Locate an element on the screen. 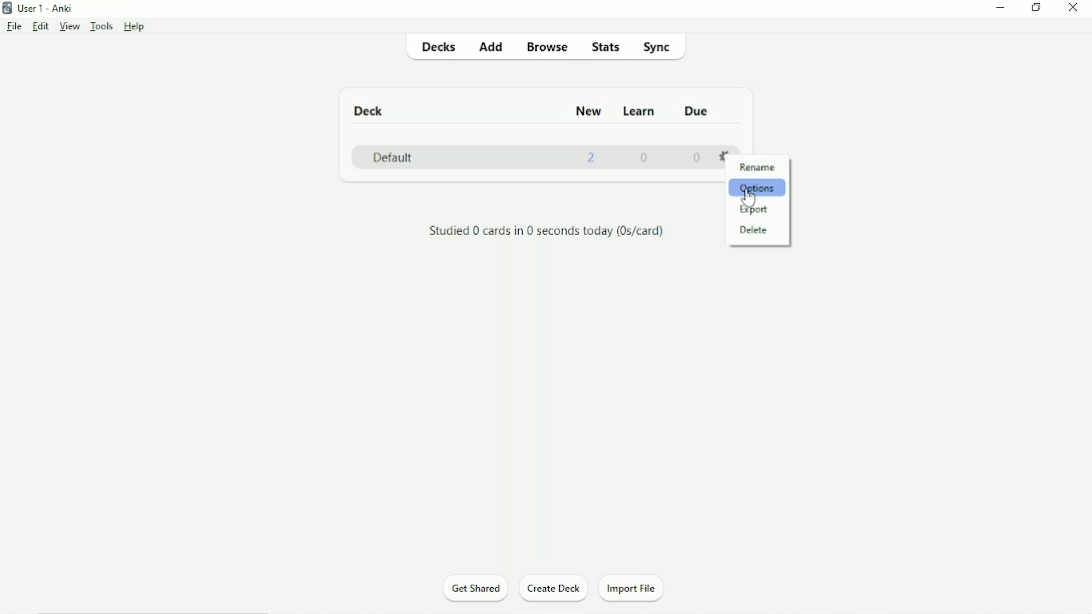 This screenshot has height=614, width=1092. Get Shared is located at coordinates (474, 589).